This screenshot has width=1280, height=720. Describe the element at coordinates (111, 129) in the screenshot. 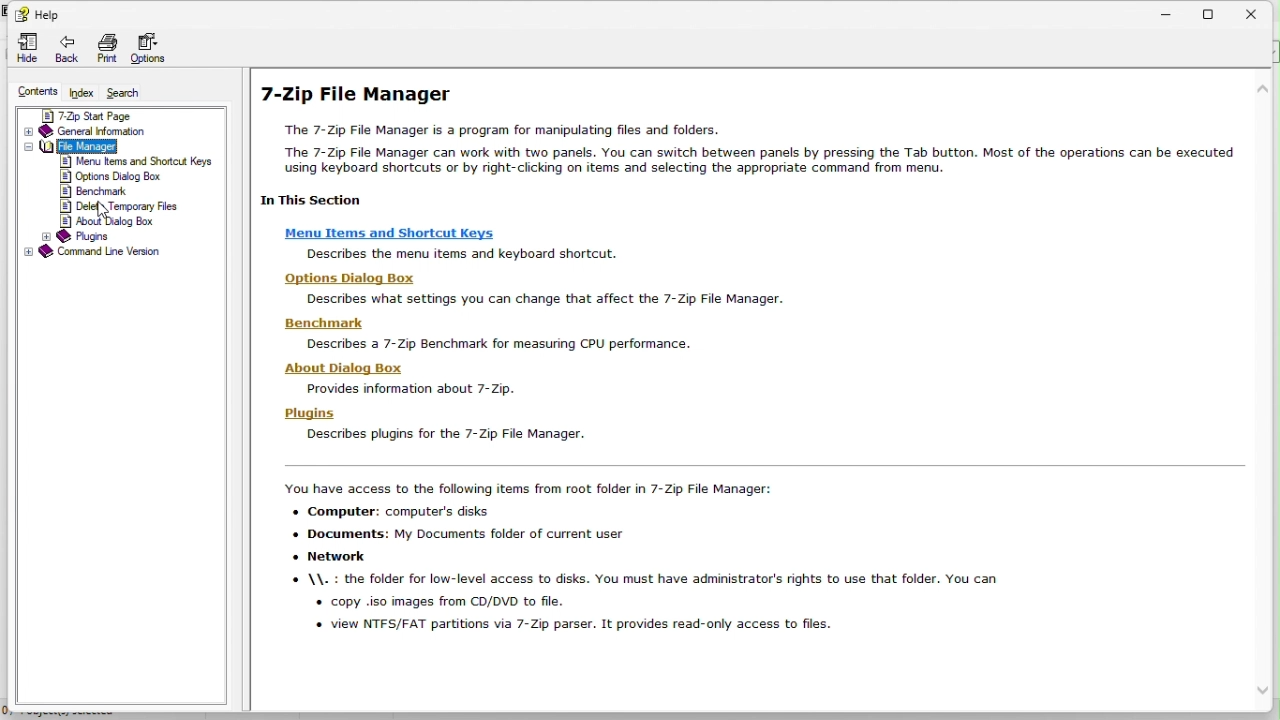

I see `General information` at that location.